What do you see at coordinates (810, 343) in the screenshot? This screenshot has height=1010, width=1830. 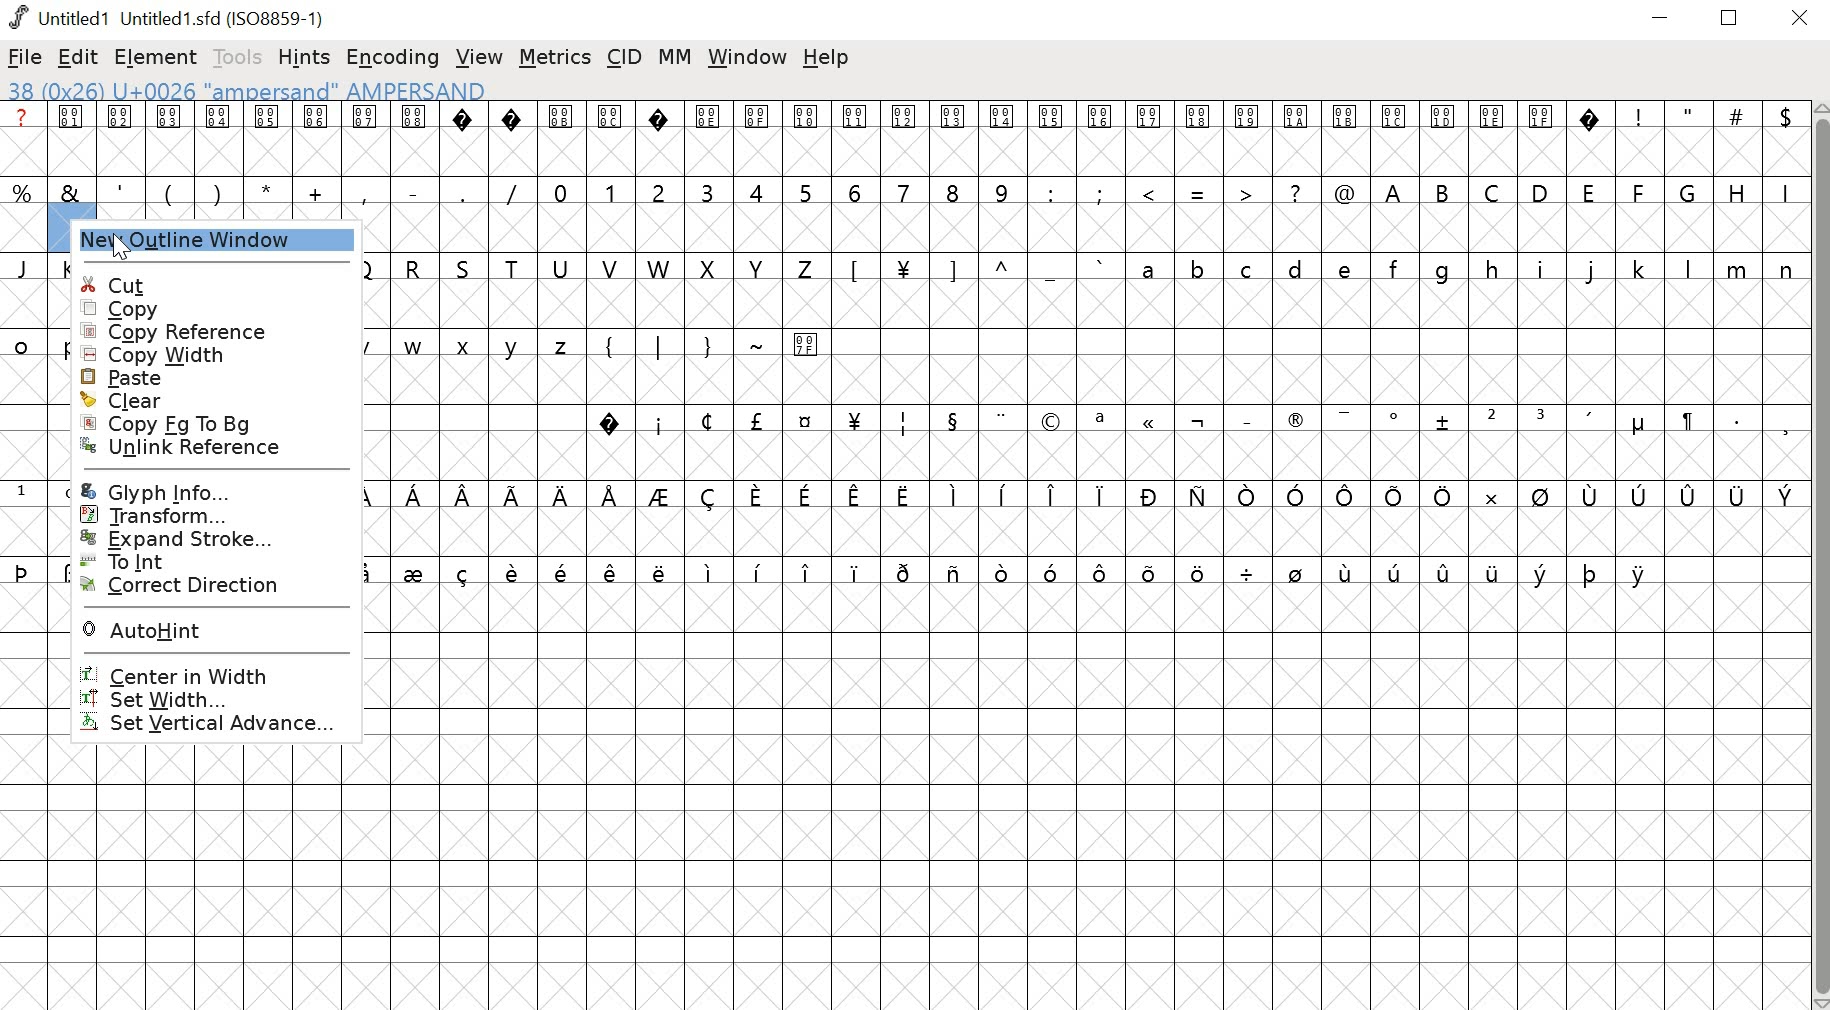 I see `007F` at bounding box center [810, 343].